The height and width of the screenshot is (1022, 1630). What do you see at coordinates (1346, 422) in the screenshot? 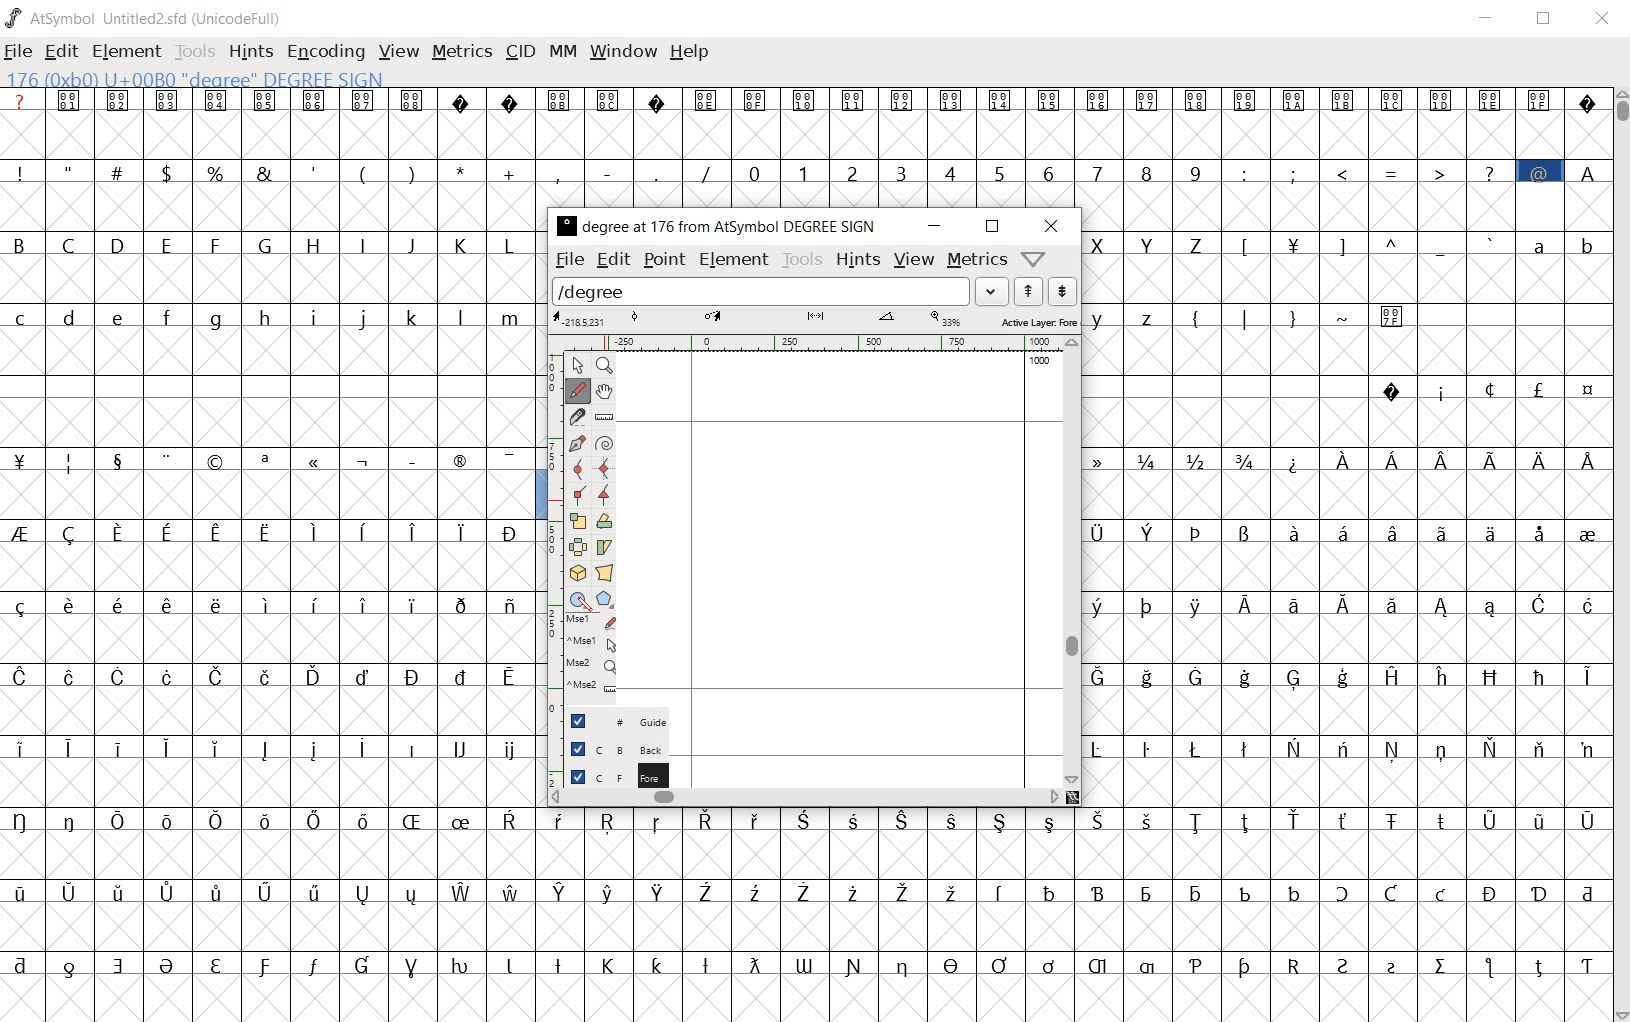
I see `empty glyph slots` at bounding box center [1346, 422].